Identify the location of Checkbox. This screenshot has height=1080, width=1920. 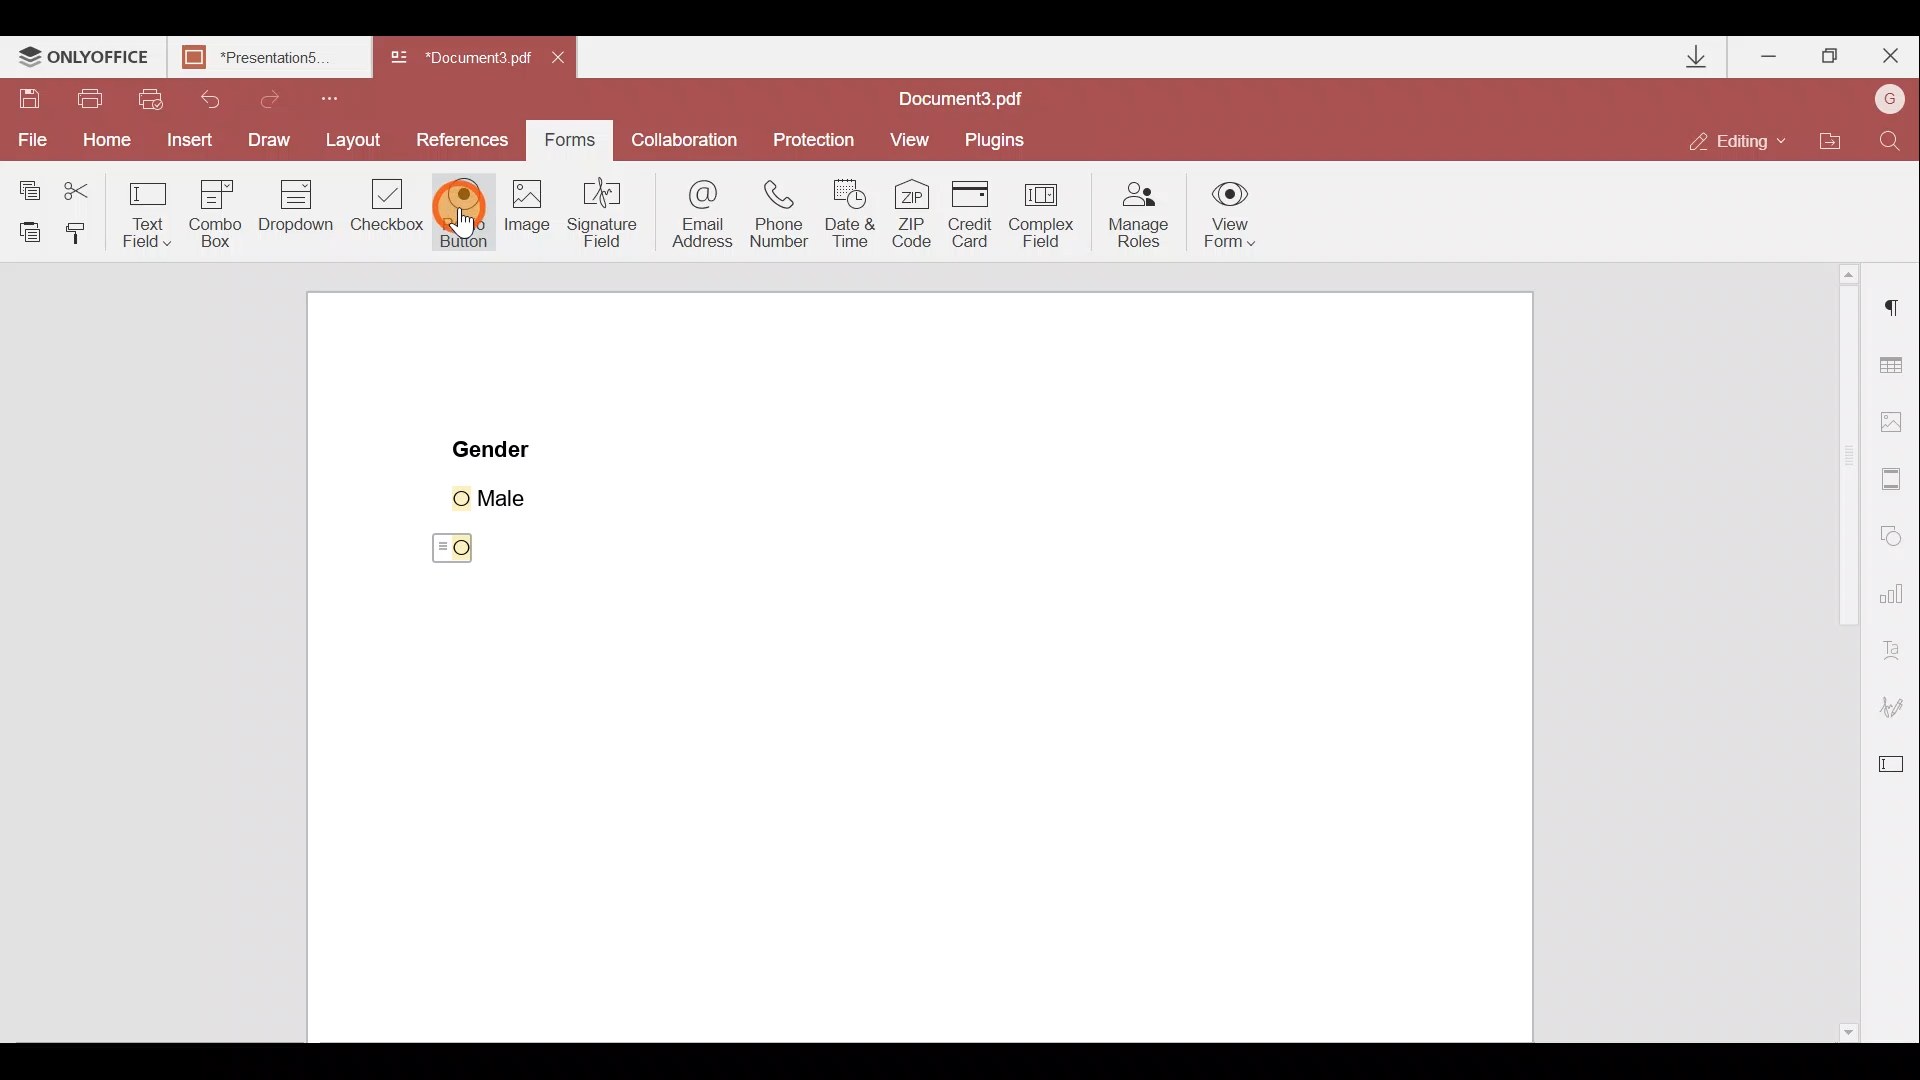
(389, 211).